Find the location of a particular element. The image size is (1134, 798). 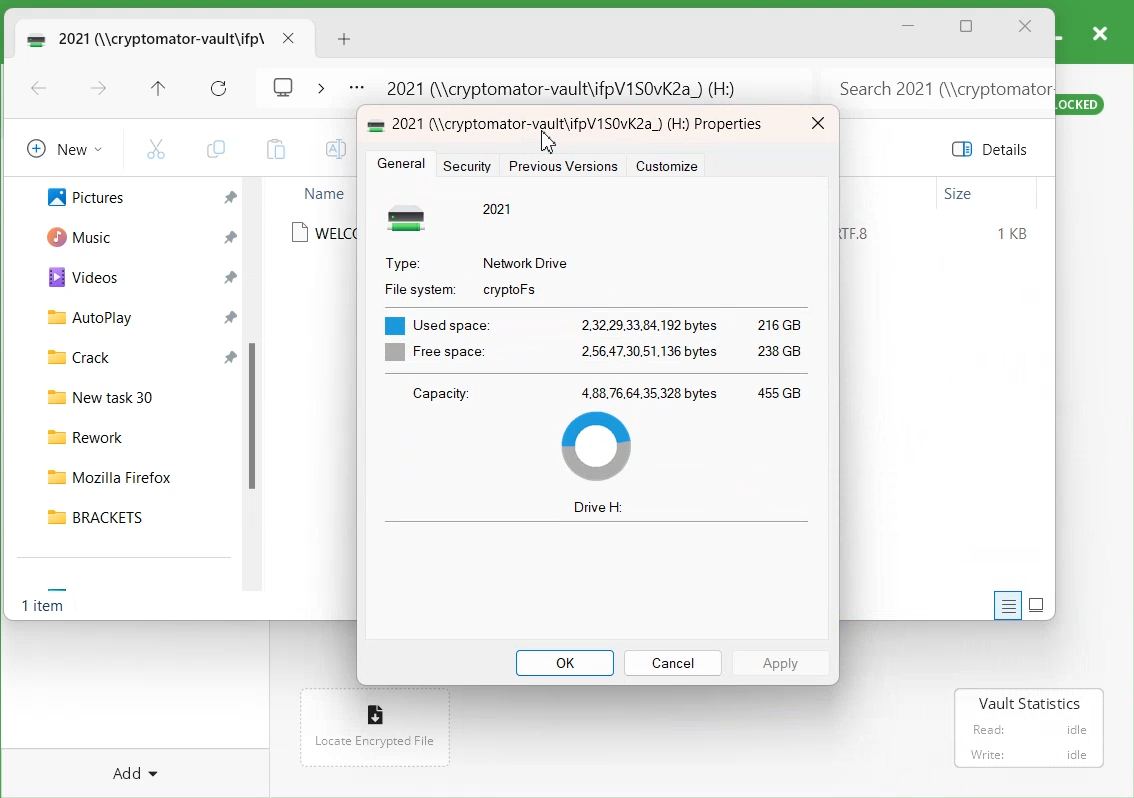

More is located at coordinates (356, 89).